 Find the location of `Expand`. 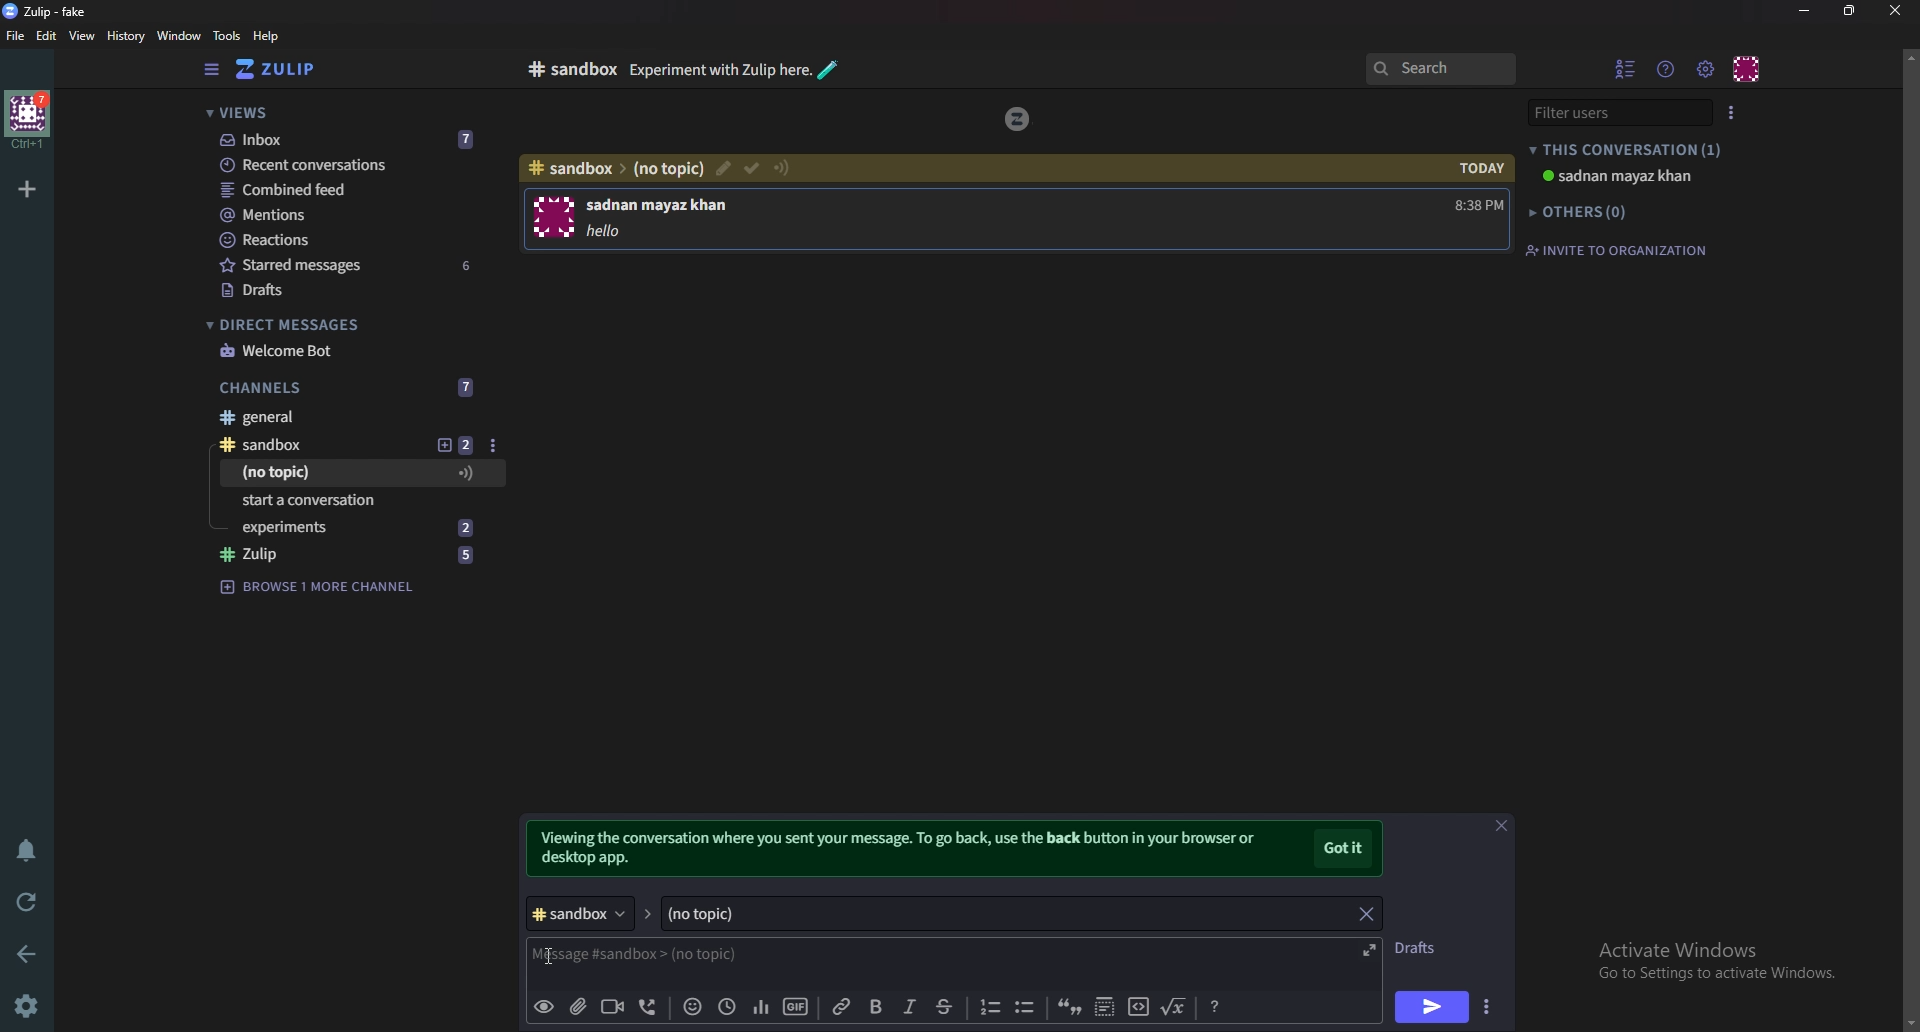

Expand is located at coordinates (1373, 948).